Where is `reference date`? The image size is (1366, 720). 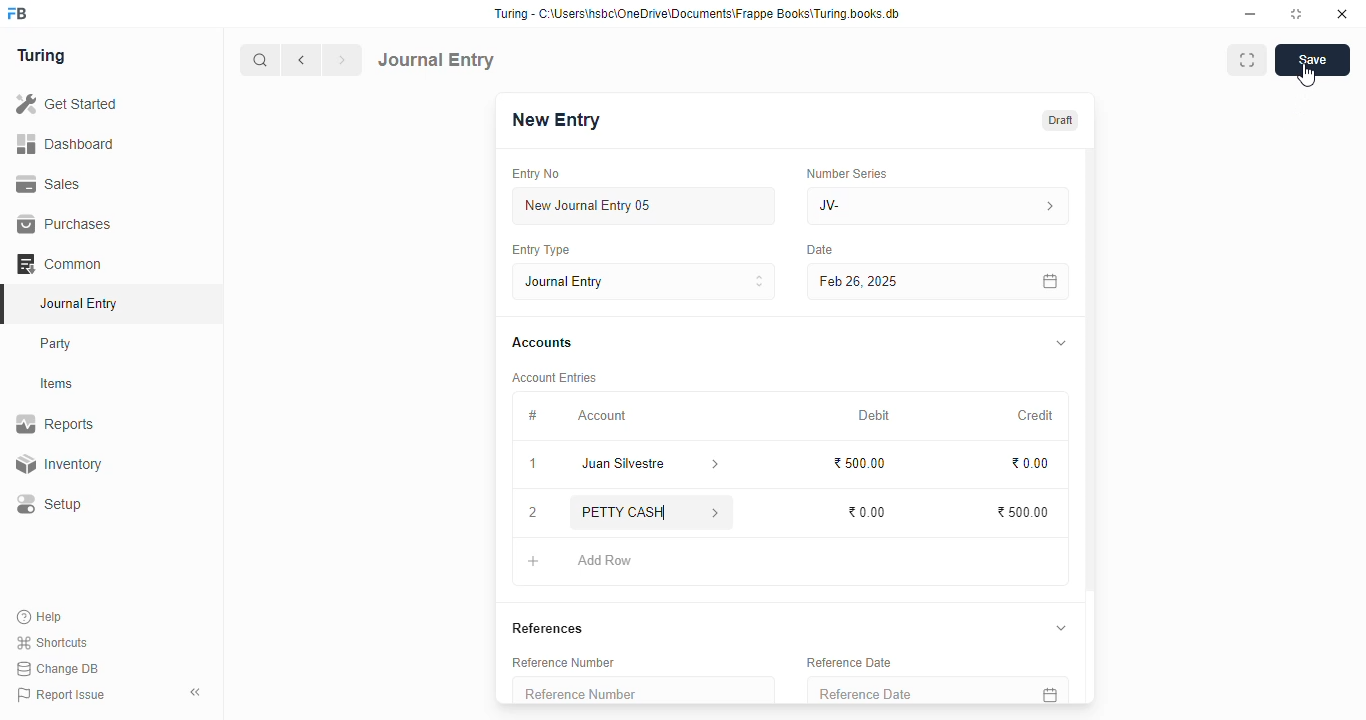 reference date is located at coordinates (848, 662).